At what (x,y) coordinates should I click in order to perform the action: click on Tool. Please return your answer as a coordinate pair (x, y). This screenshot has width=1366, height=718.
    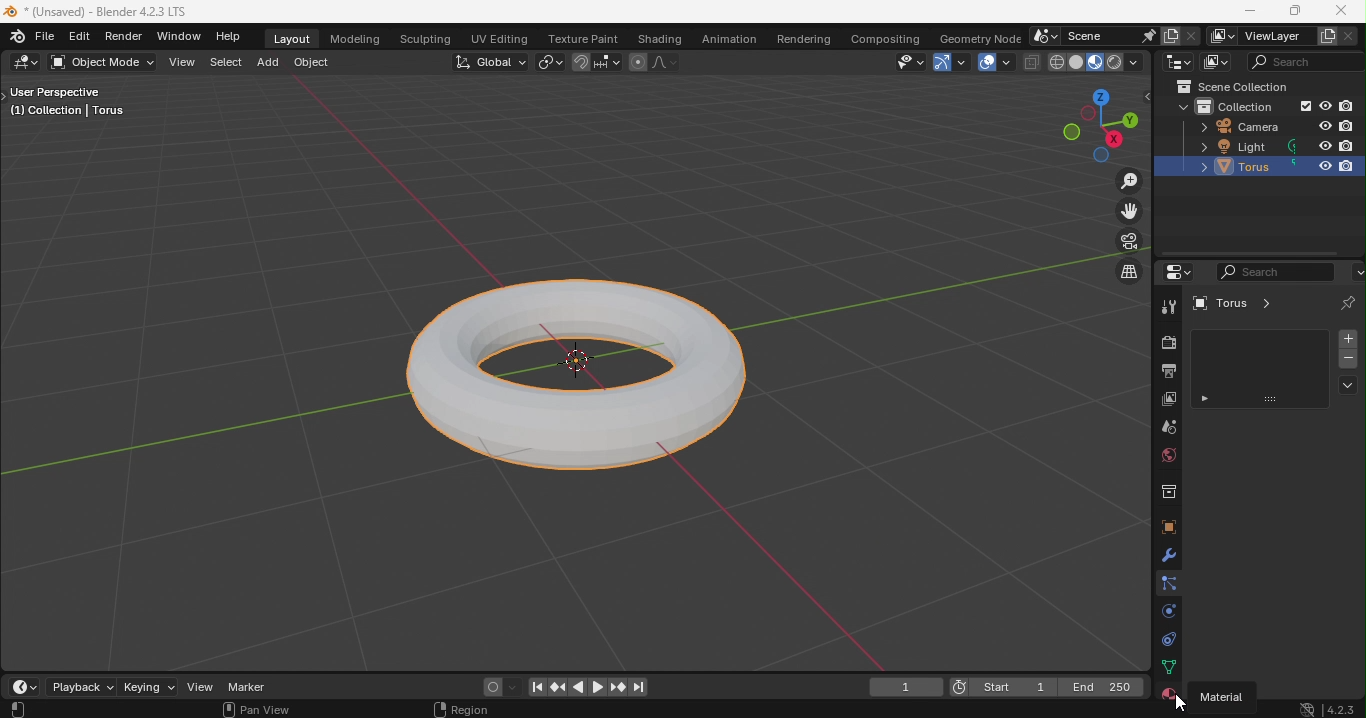
    Looking at the image, I should click on (1167, 306).